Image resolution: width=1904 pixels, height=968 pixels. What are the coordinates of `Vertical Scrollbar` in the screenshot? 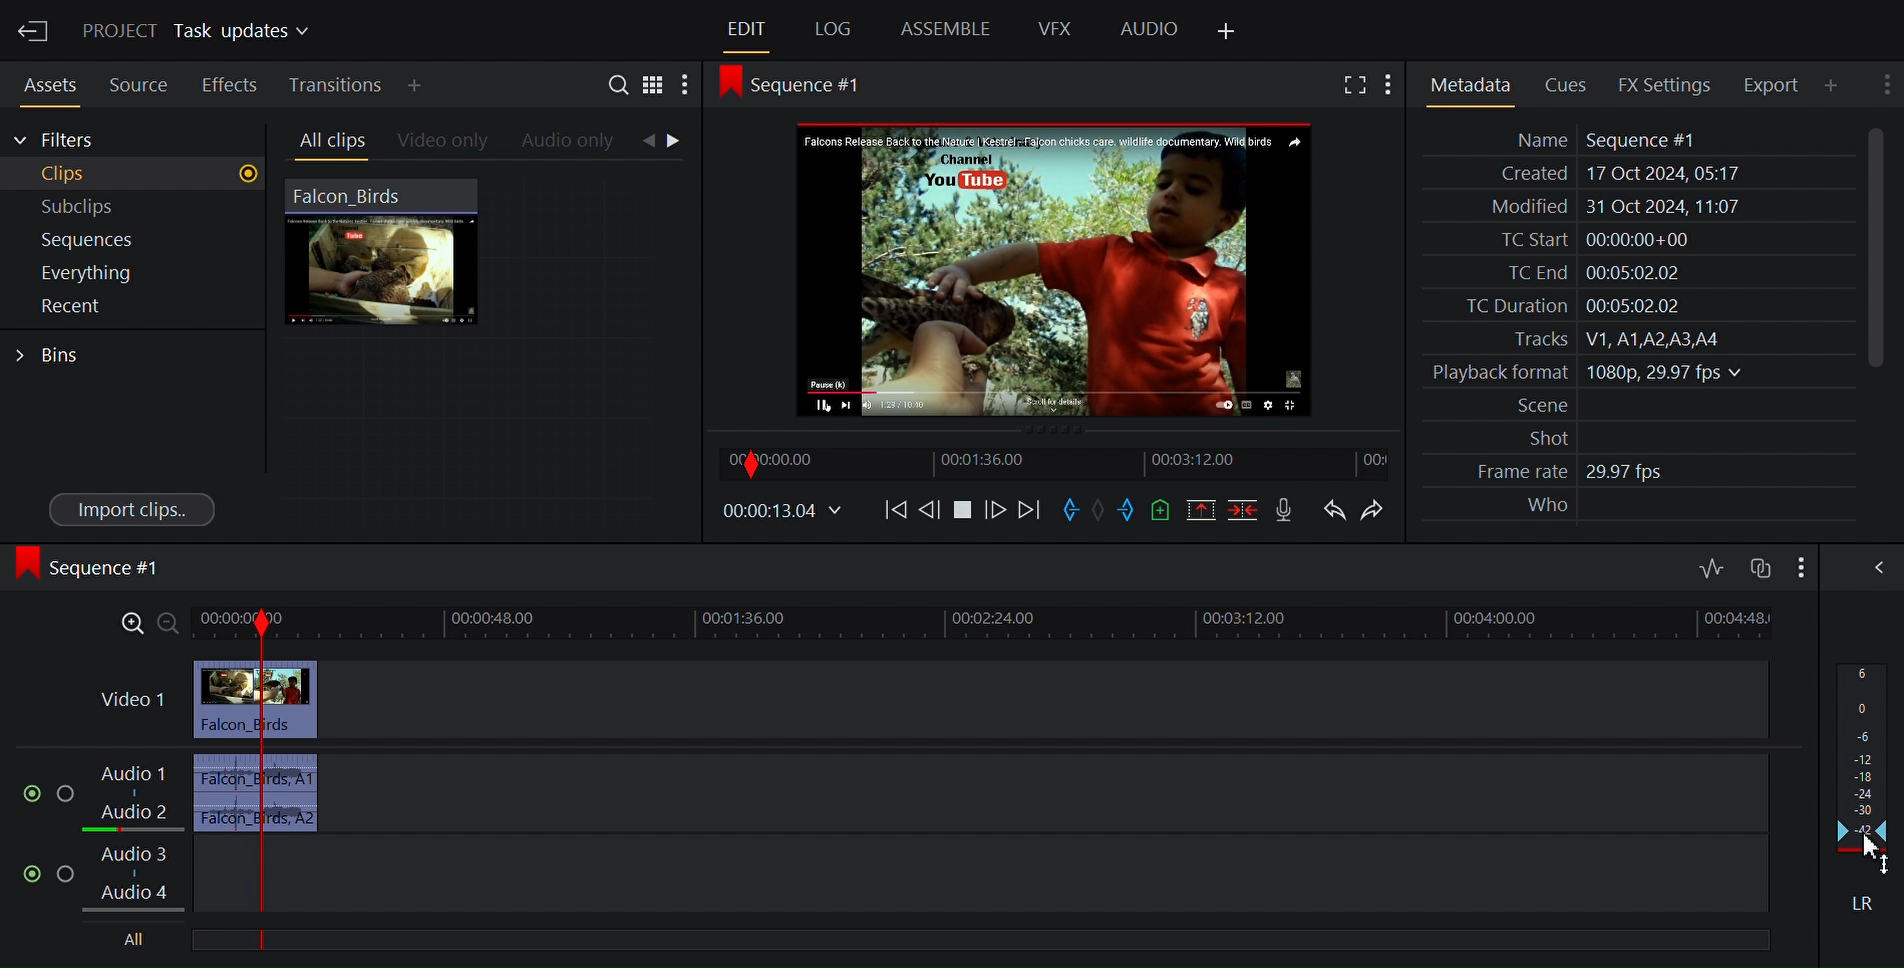 It's located at (1870, 248).